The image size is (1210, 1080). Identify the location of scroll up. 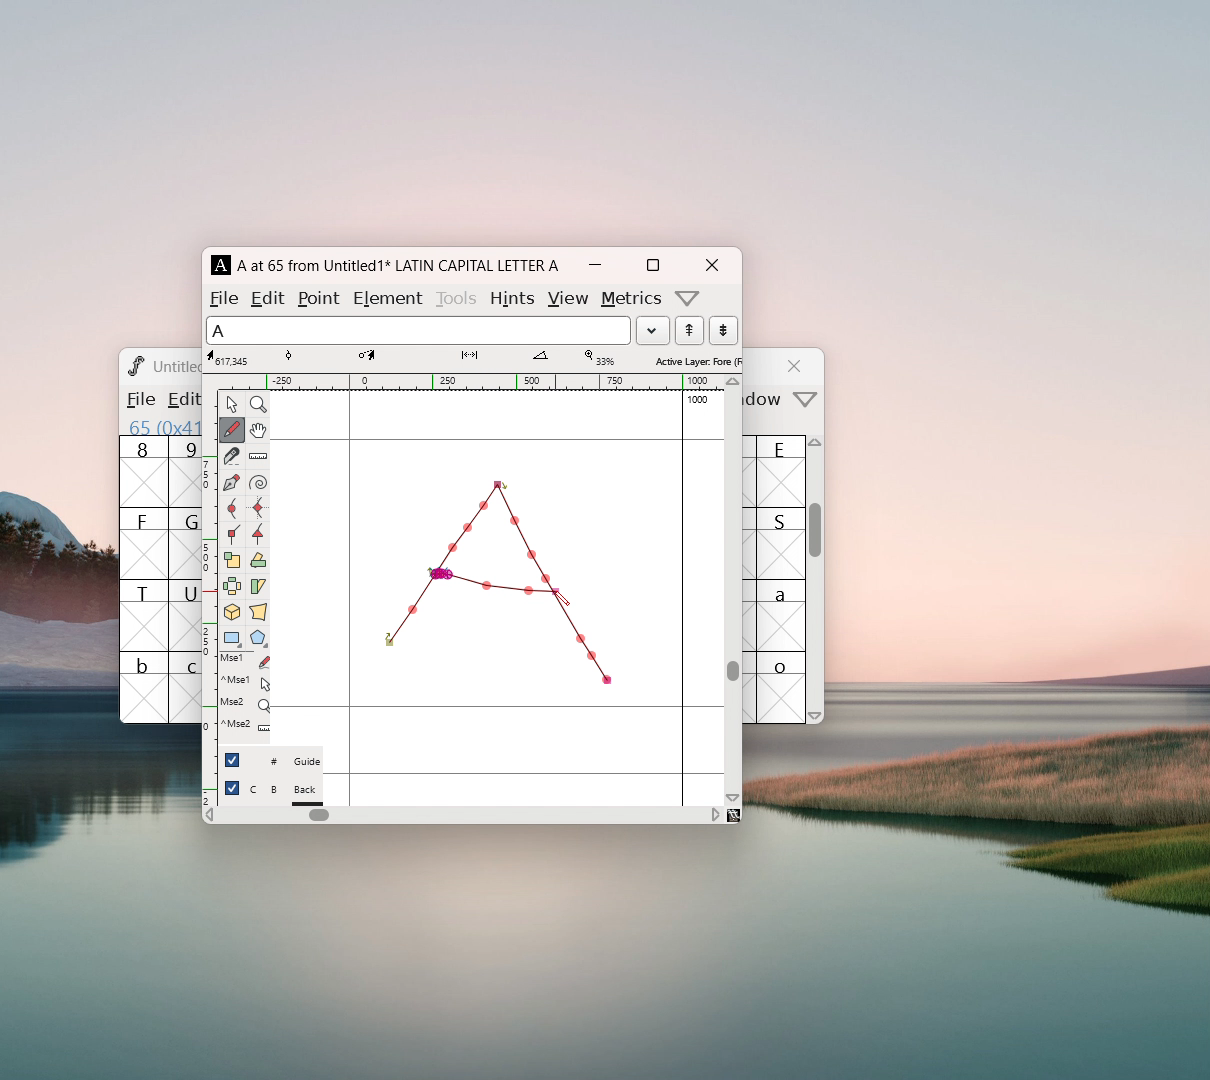
(734, 382).